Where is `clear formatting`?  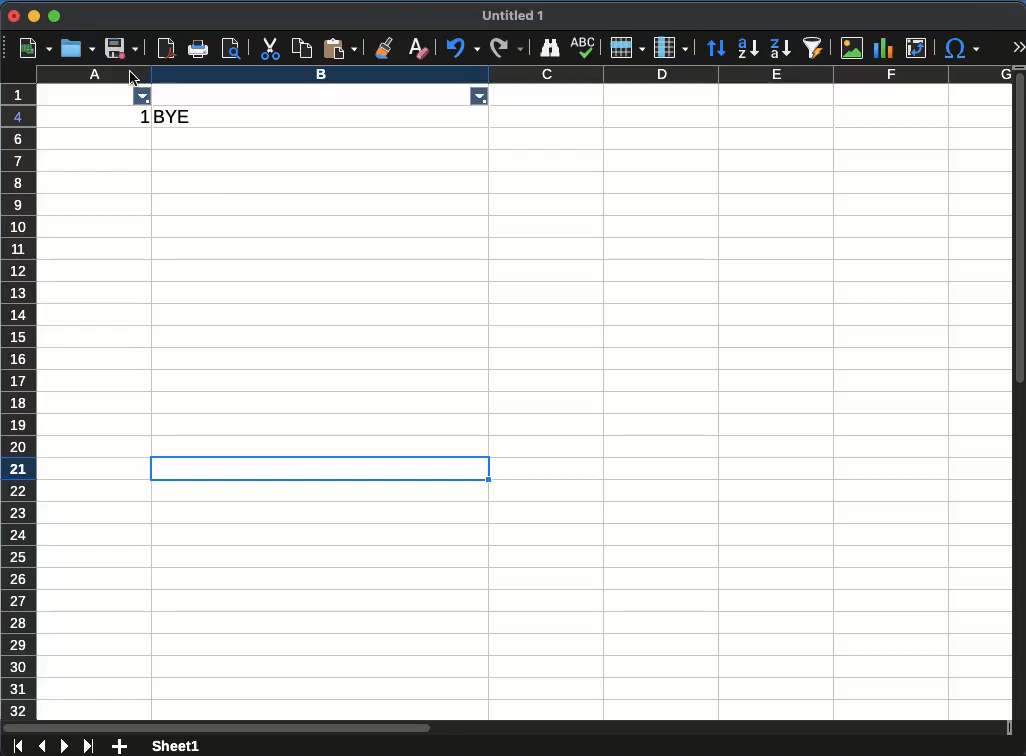
clear formatting is located at coordinates (417, 49).